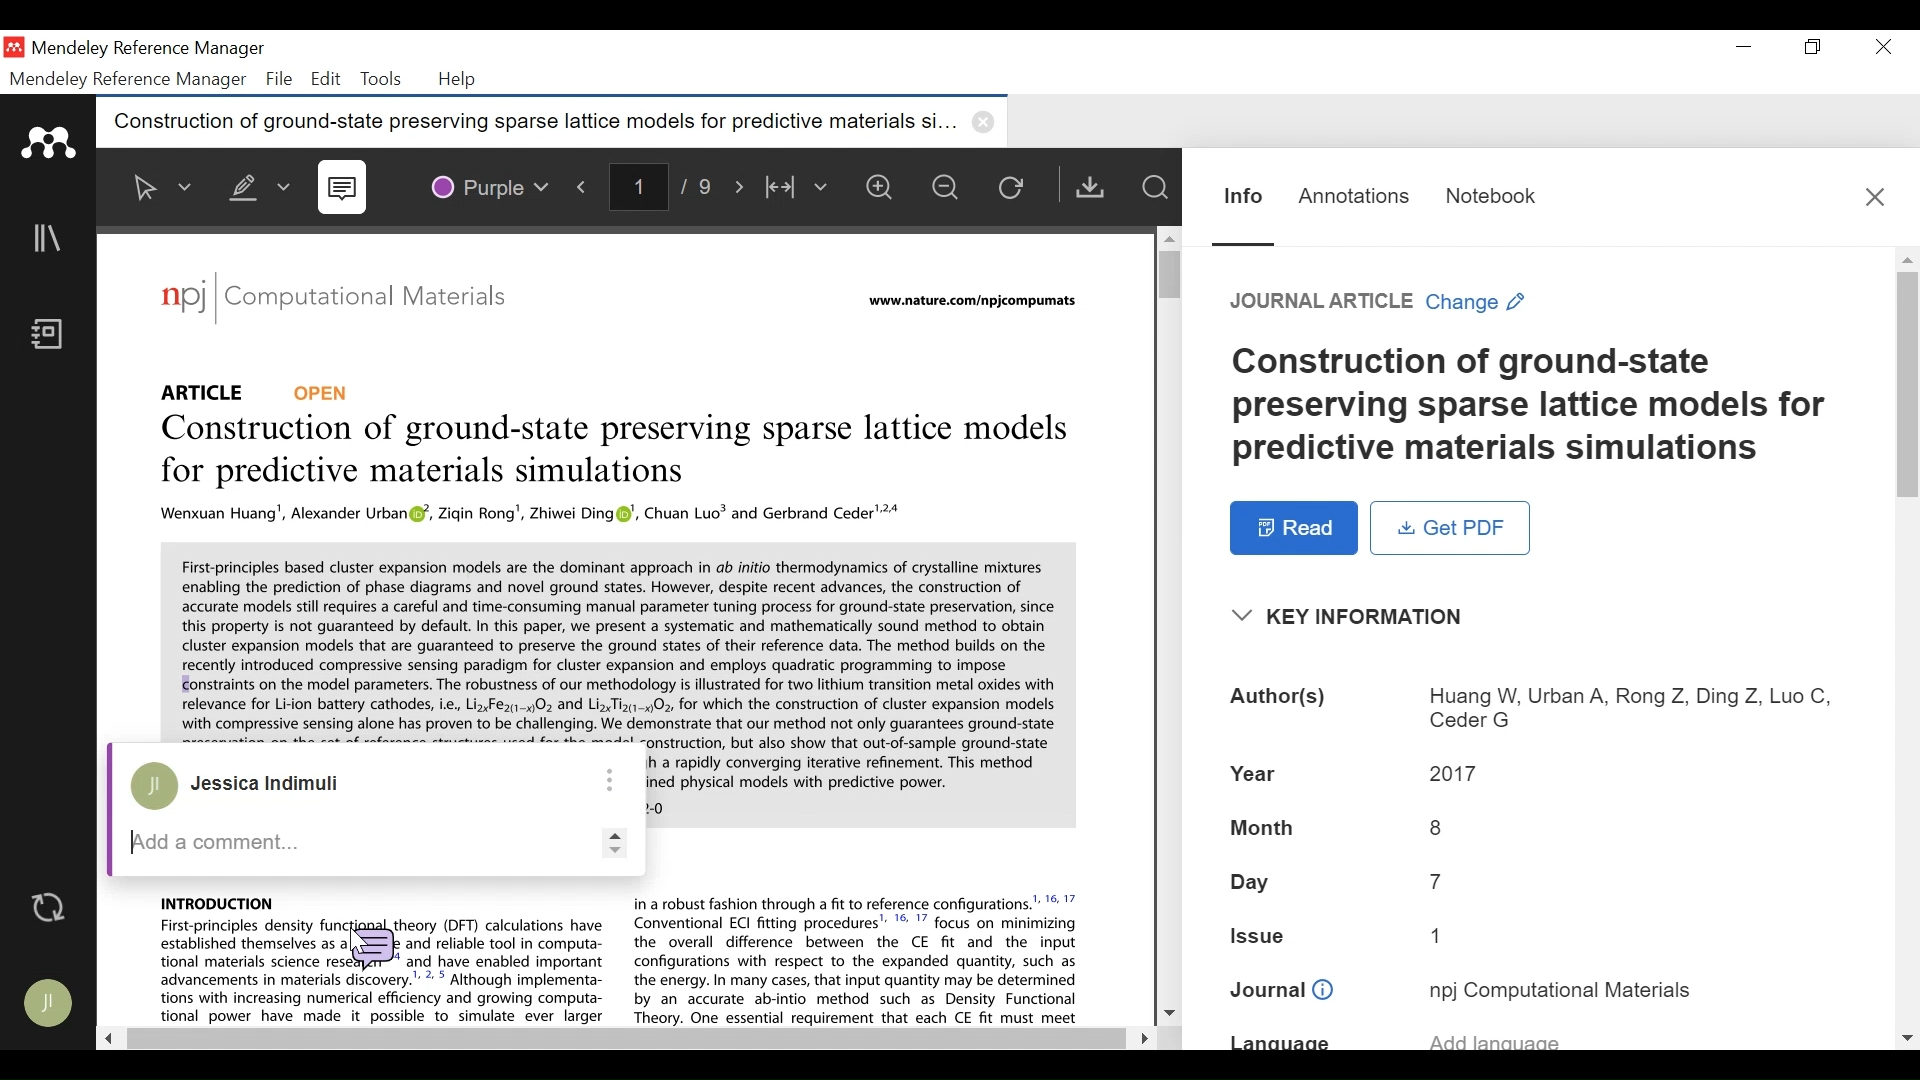 The height and width of the screenshot is (1080, 1920). What do you see at coordinates (1537, 774) in the screenshot?
I see `Year` at bounding box center [1537, 774].